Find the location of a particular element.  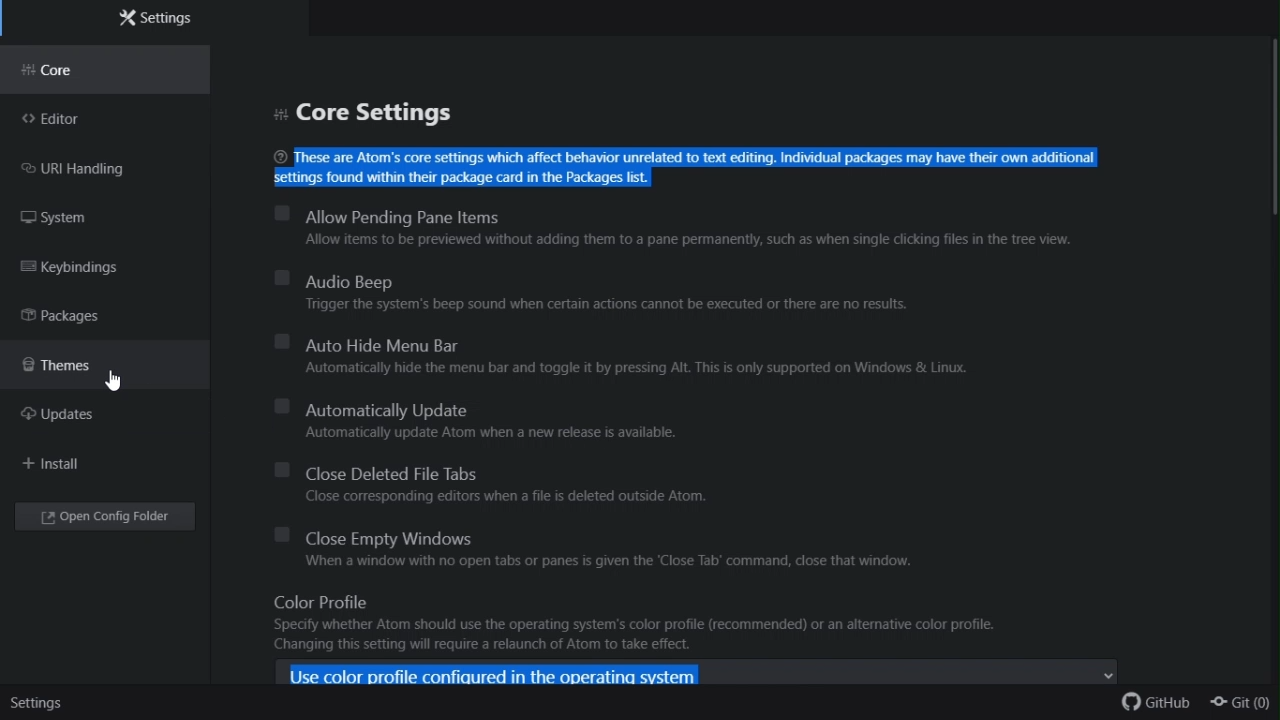

Color profile is located at coordinates (684, 639).